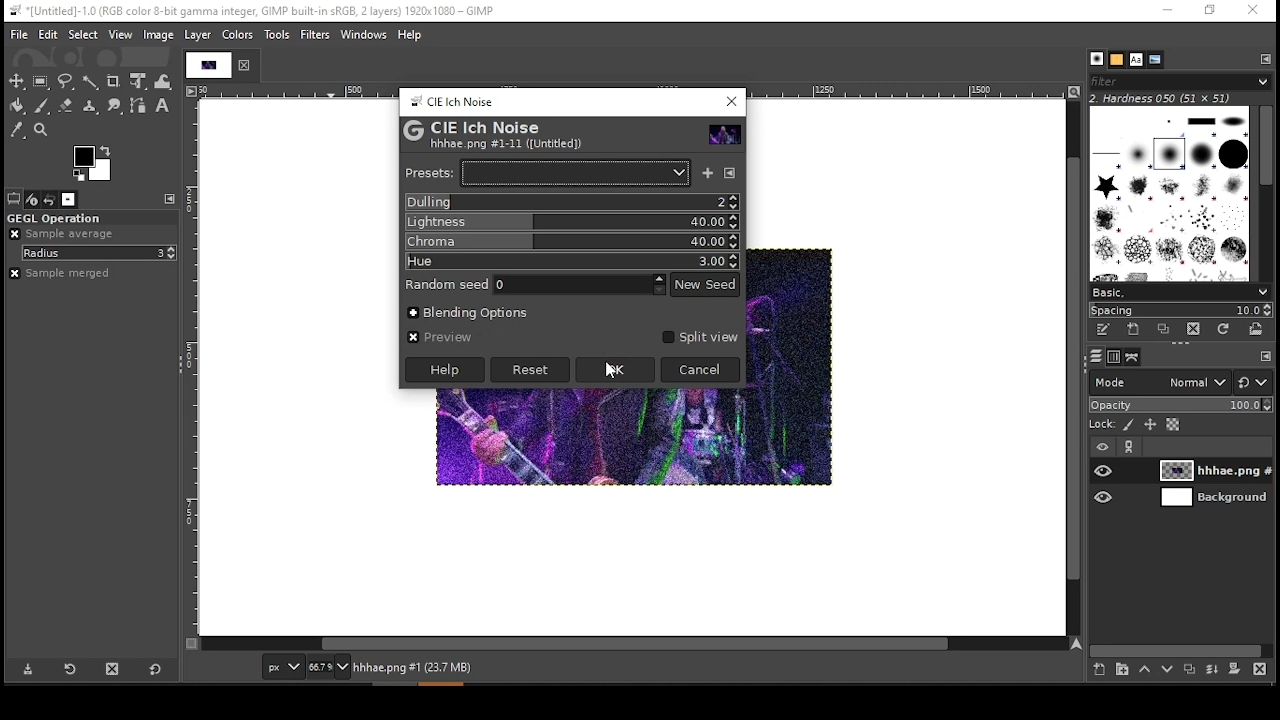  Describe the element at coordinates (25, 670) in the screenshot. I see `save tool preset` at that location.